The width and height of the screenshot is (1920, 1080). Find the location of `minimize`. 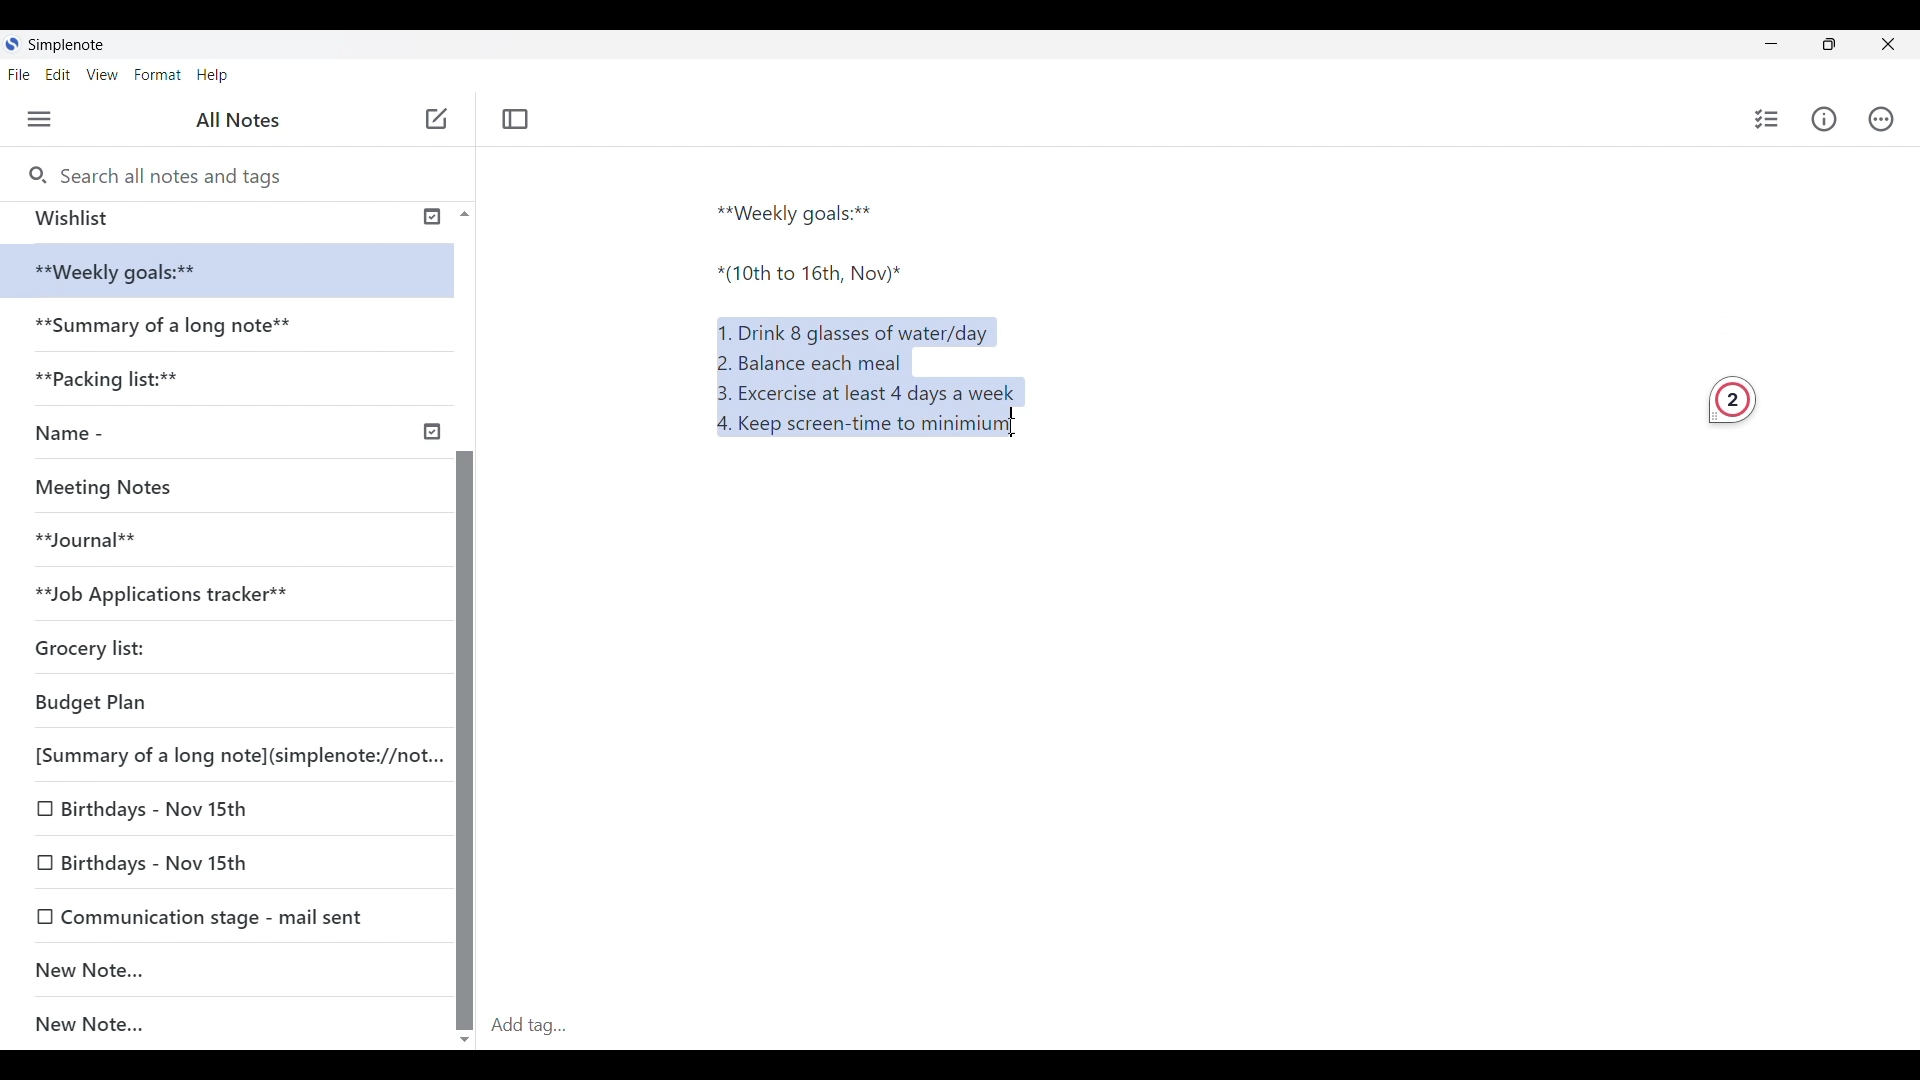

minimize is located at coordinates (1786, 48).